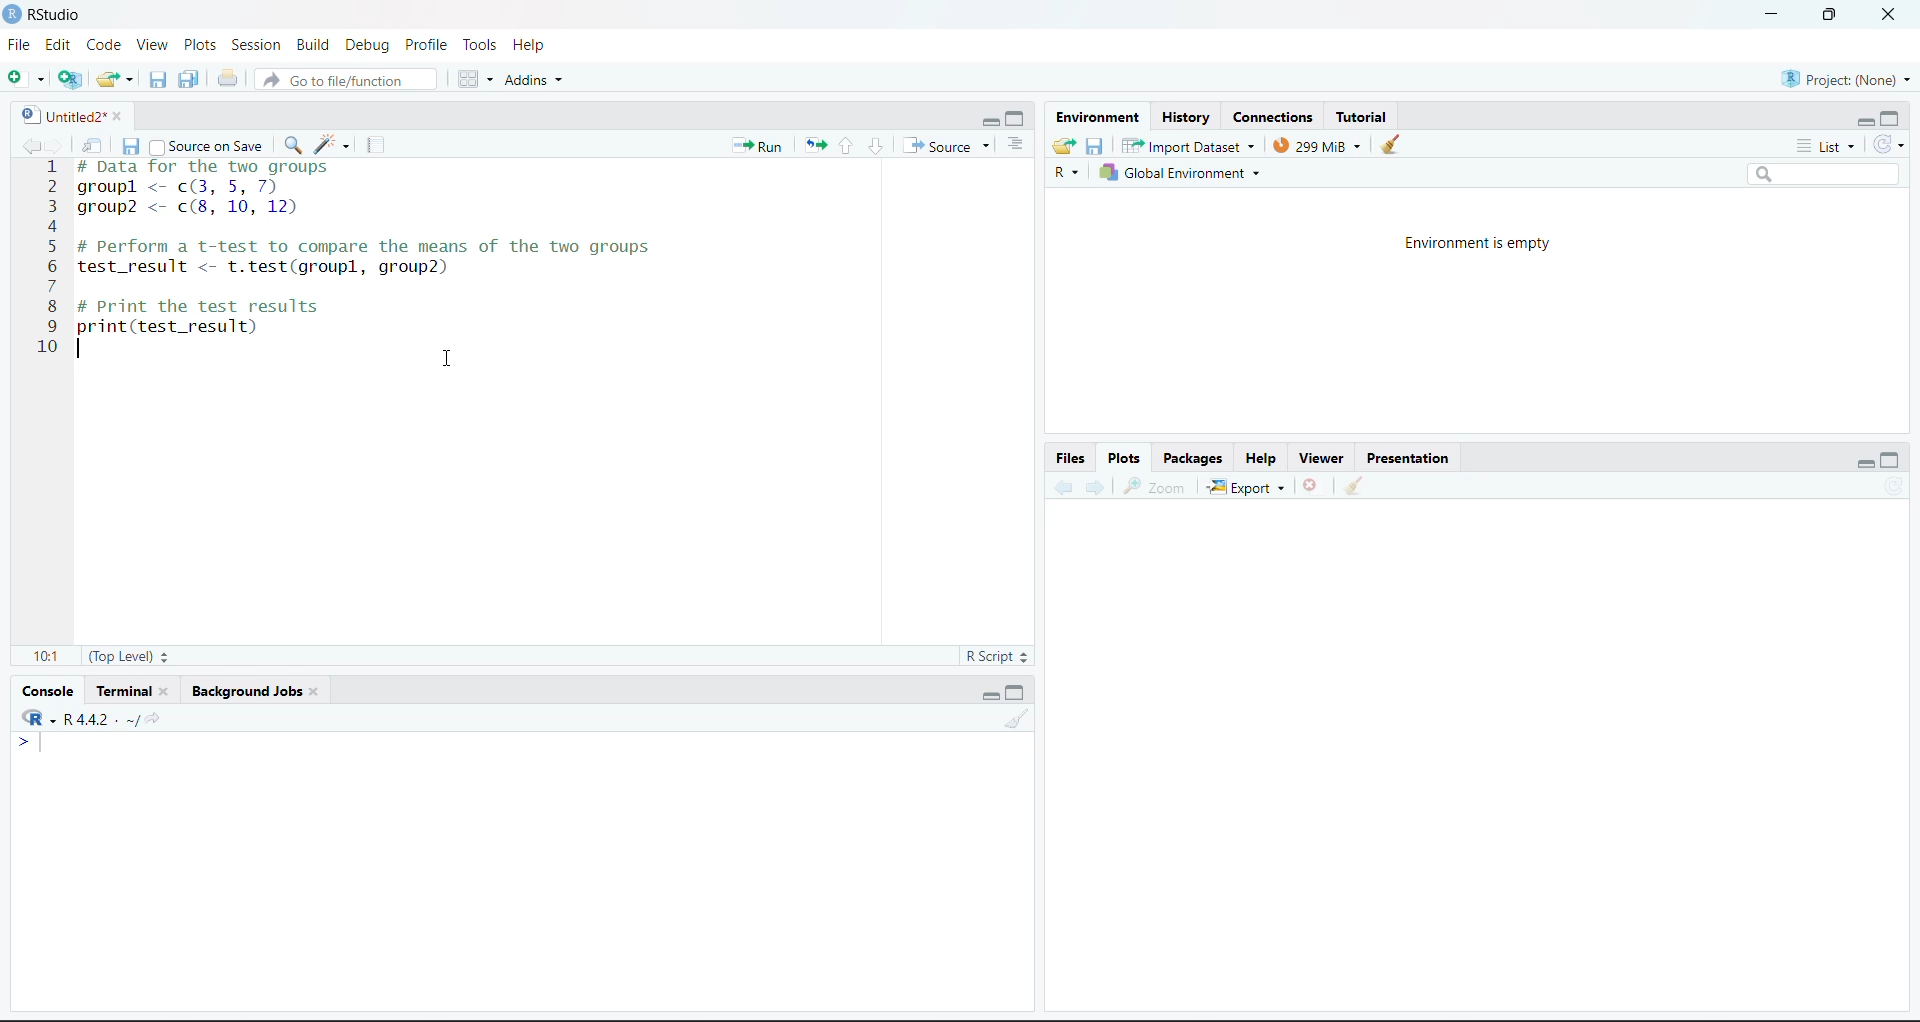  I want to click on refresh the list of objects in the environment, so click(1892, 146).